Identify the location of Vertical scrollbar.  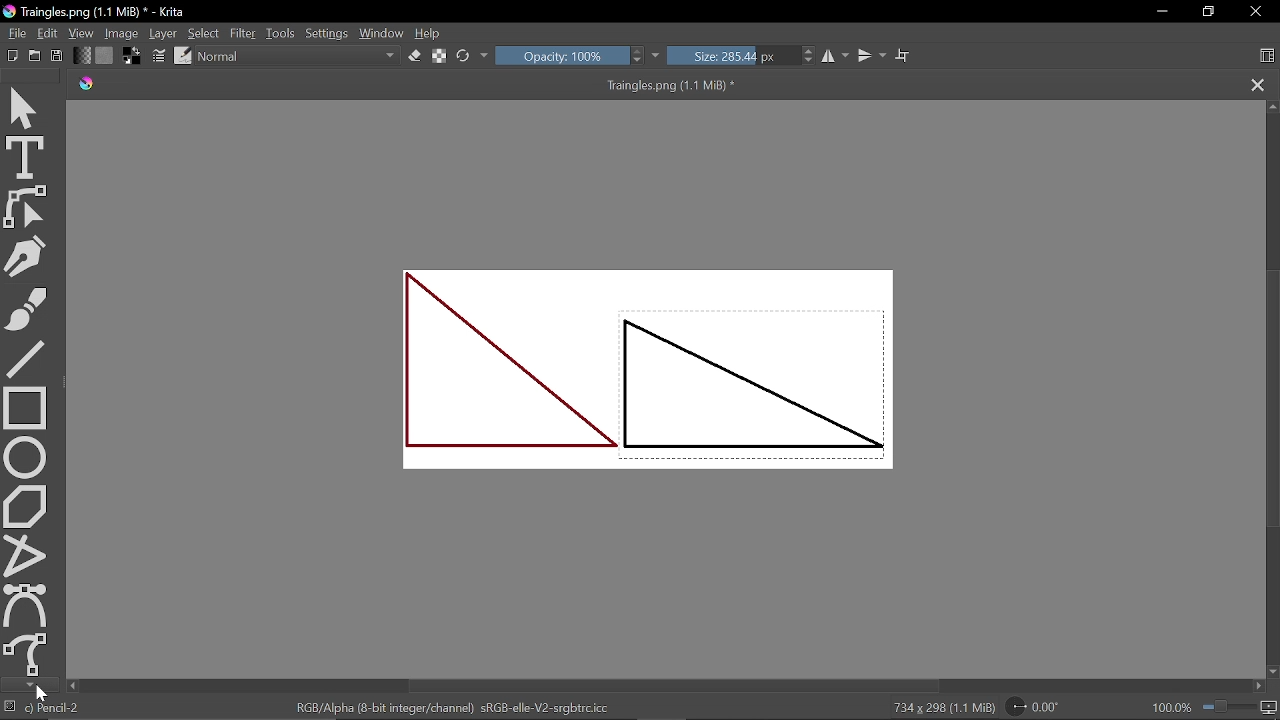
(1271, 396).